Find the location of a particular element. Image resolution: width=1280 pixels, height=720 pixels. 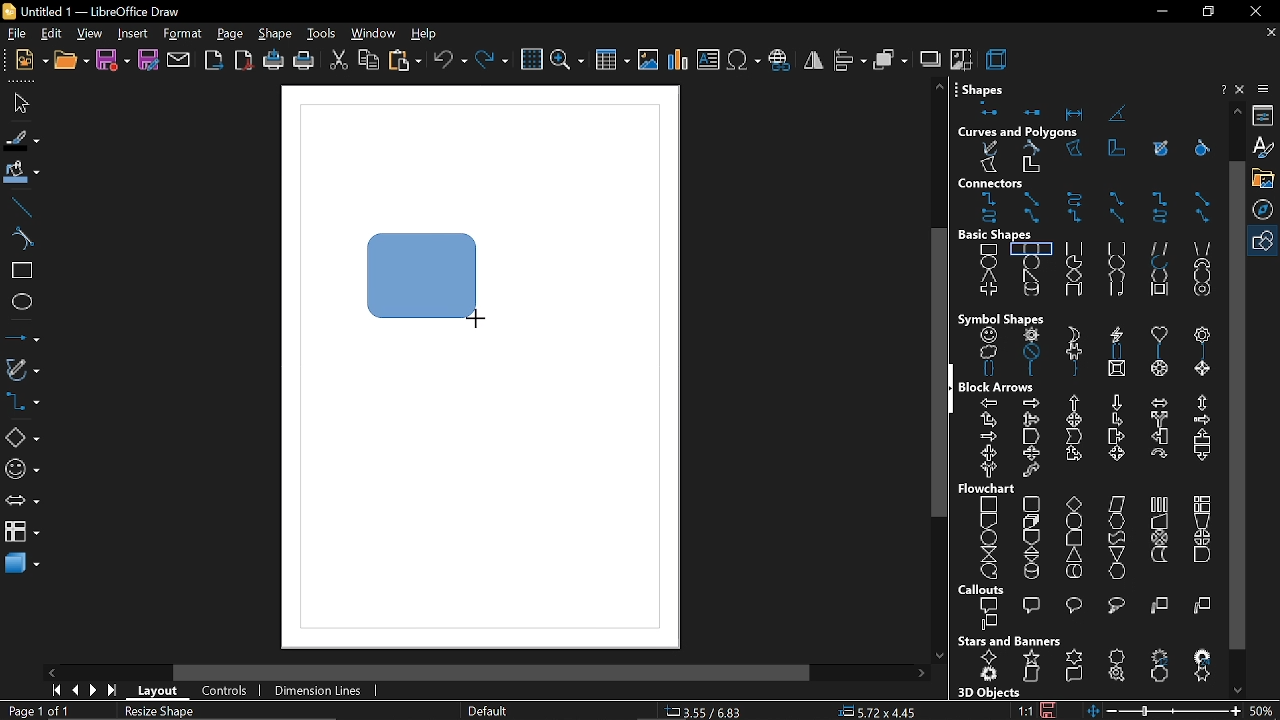

print is located at coordinates (303, 63).